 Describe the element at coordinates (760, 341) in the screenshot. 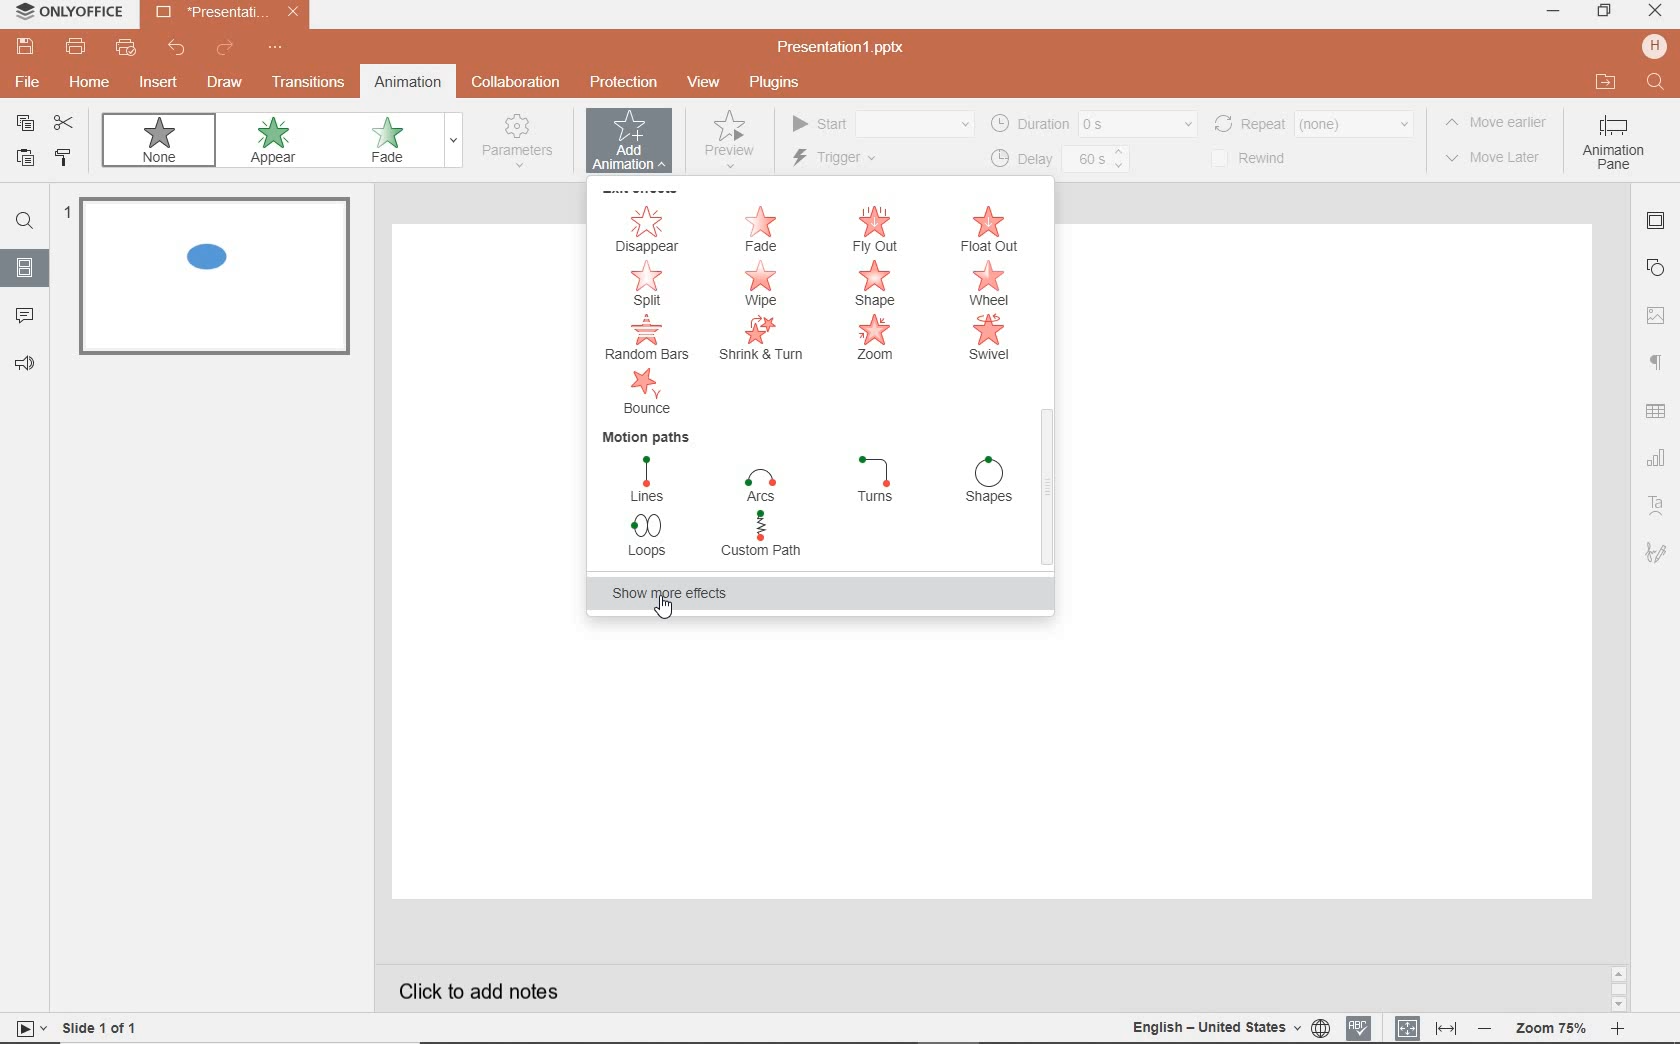

I see `SHRINK & TURN` at that location.